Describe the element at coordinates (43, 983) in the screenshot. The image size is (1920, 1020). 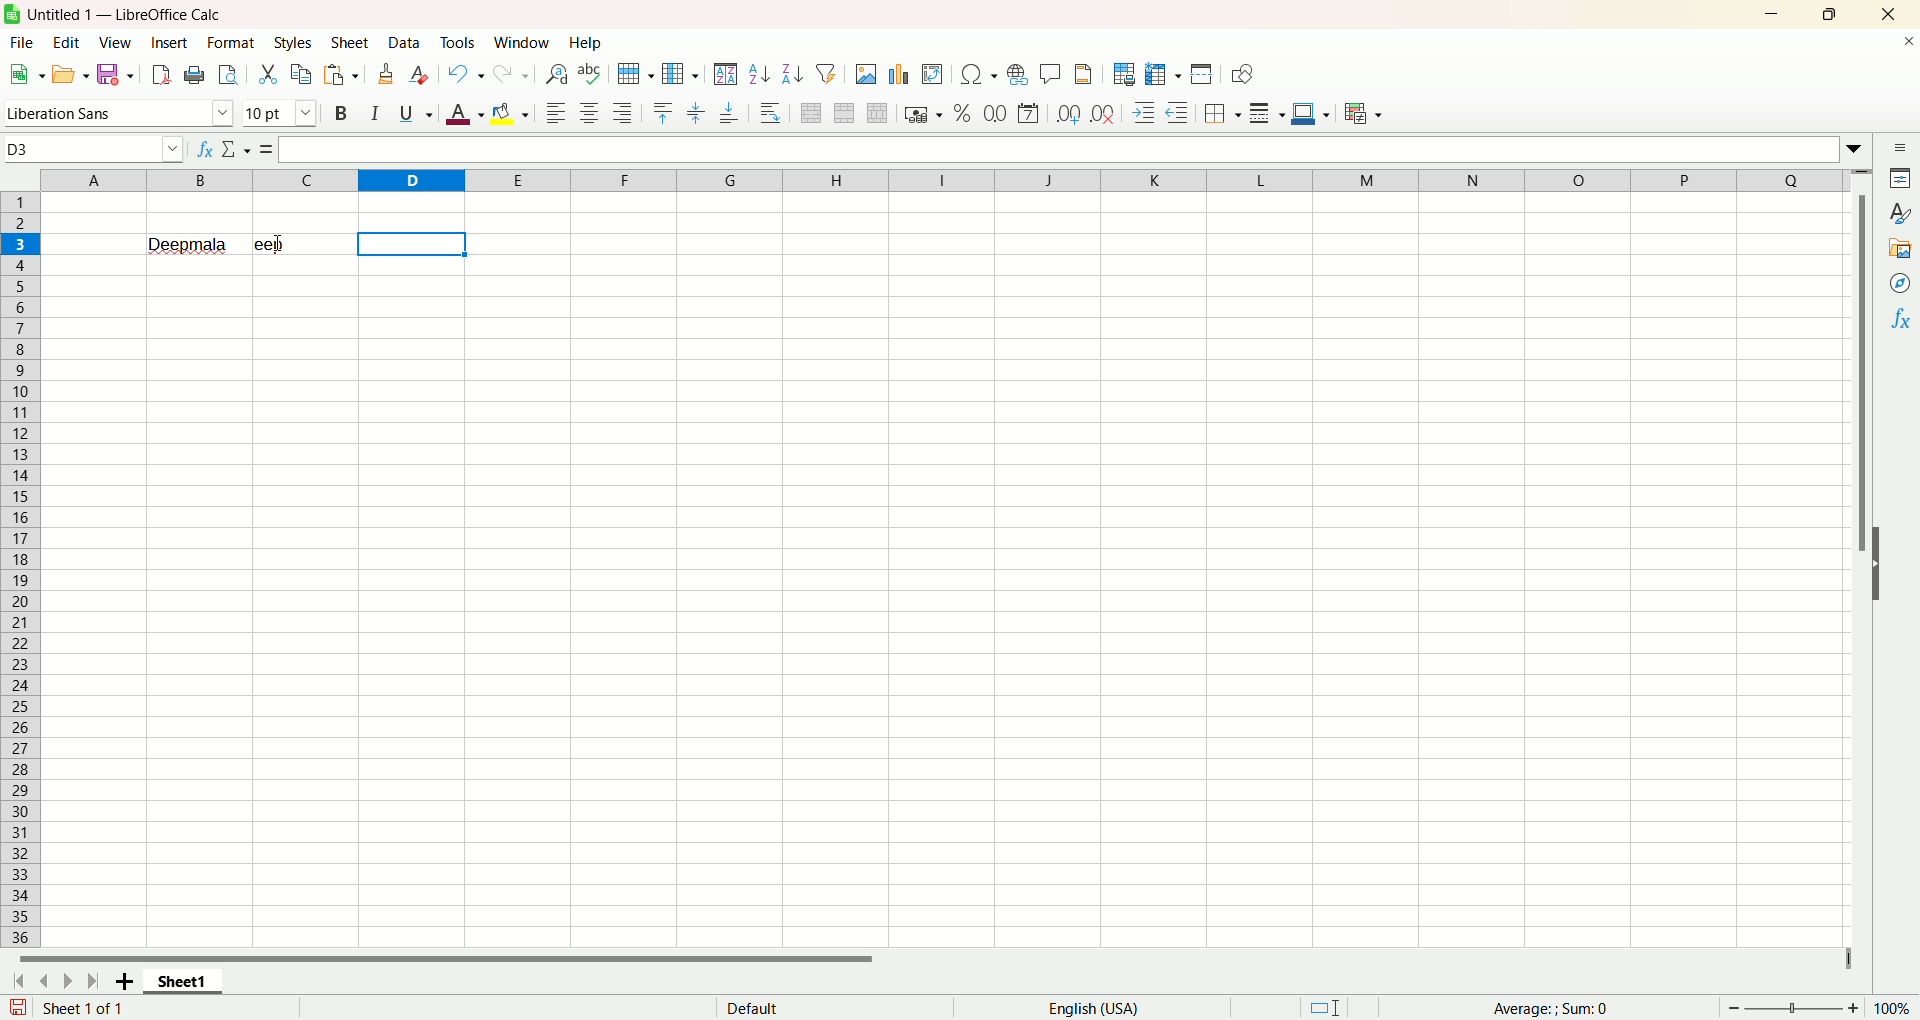
I see `previous sheet` at that location.